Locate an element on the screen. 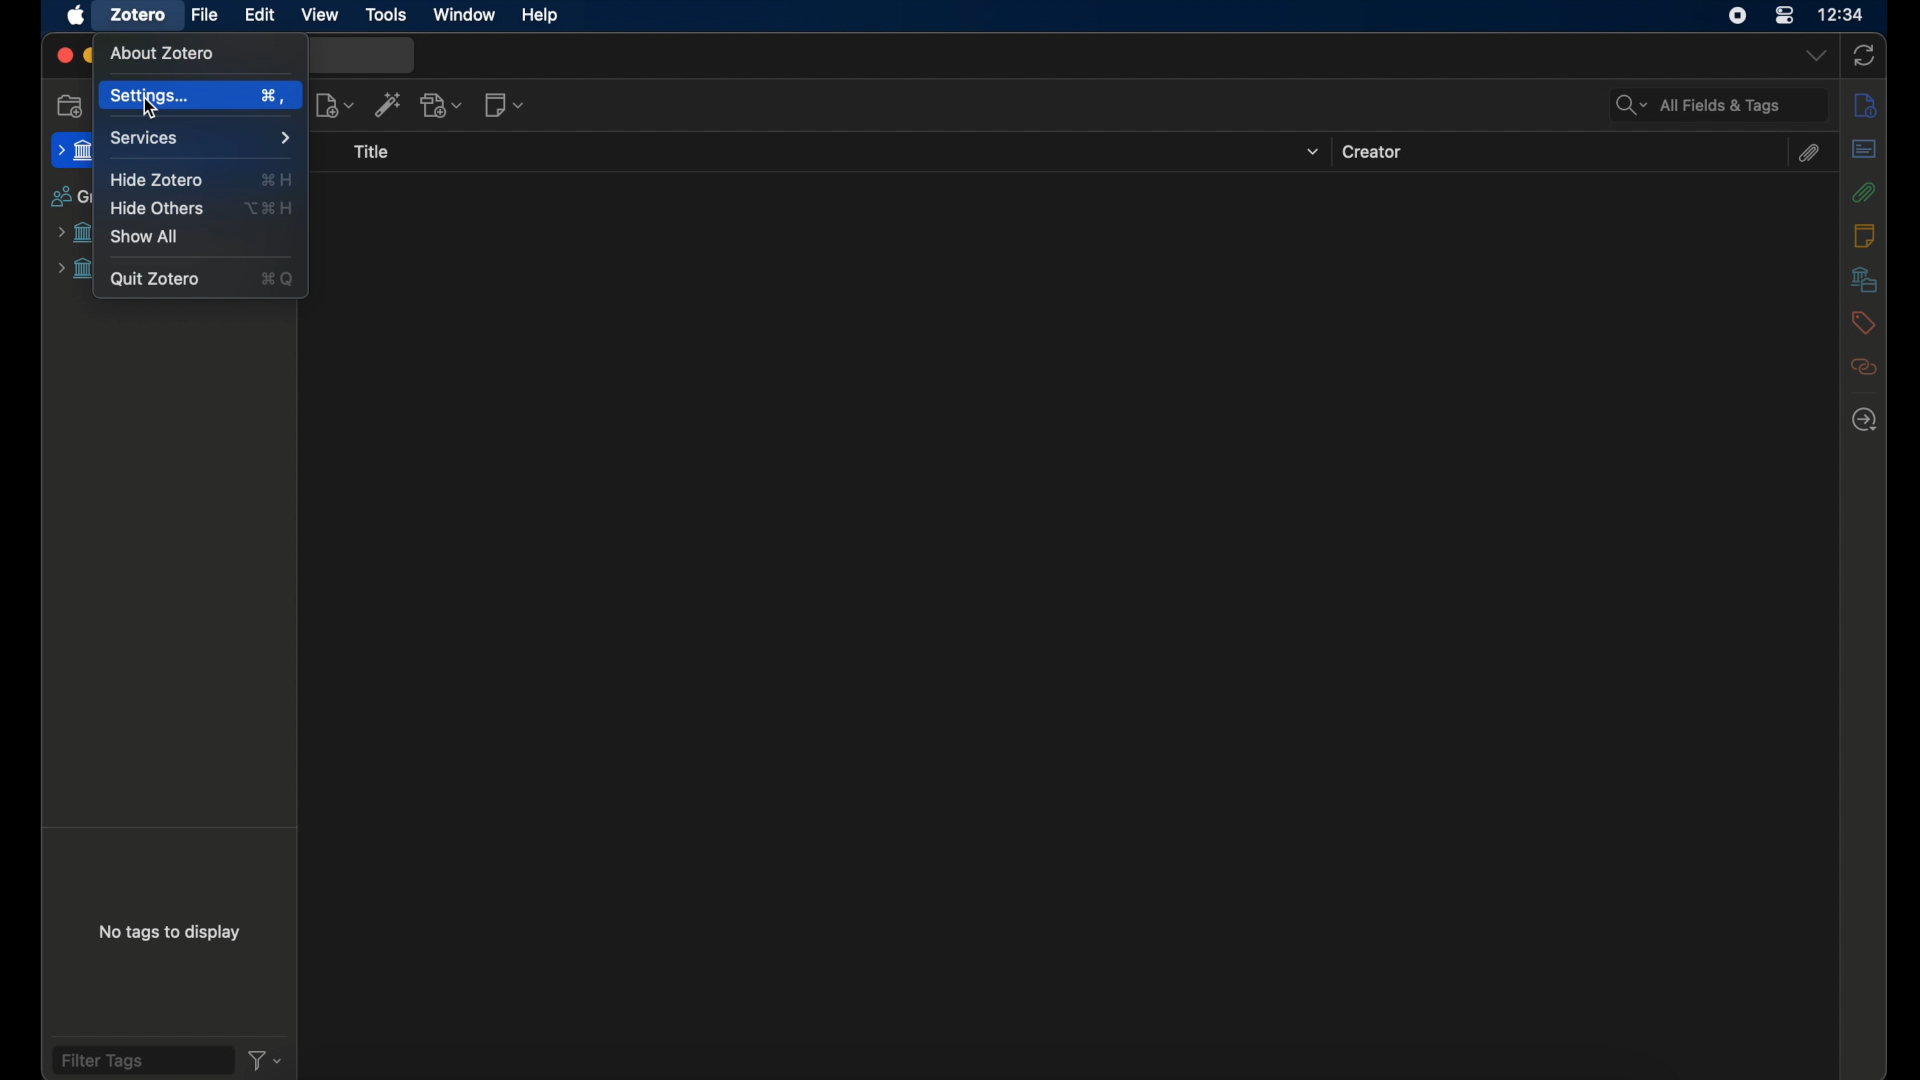 This screenshot has height=1080, width=1920. info is located at coordinates (1865, 105).